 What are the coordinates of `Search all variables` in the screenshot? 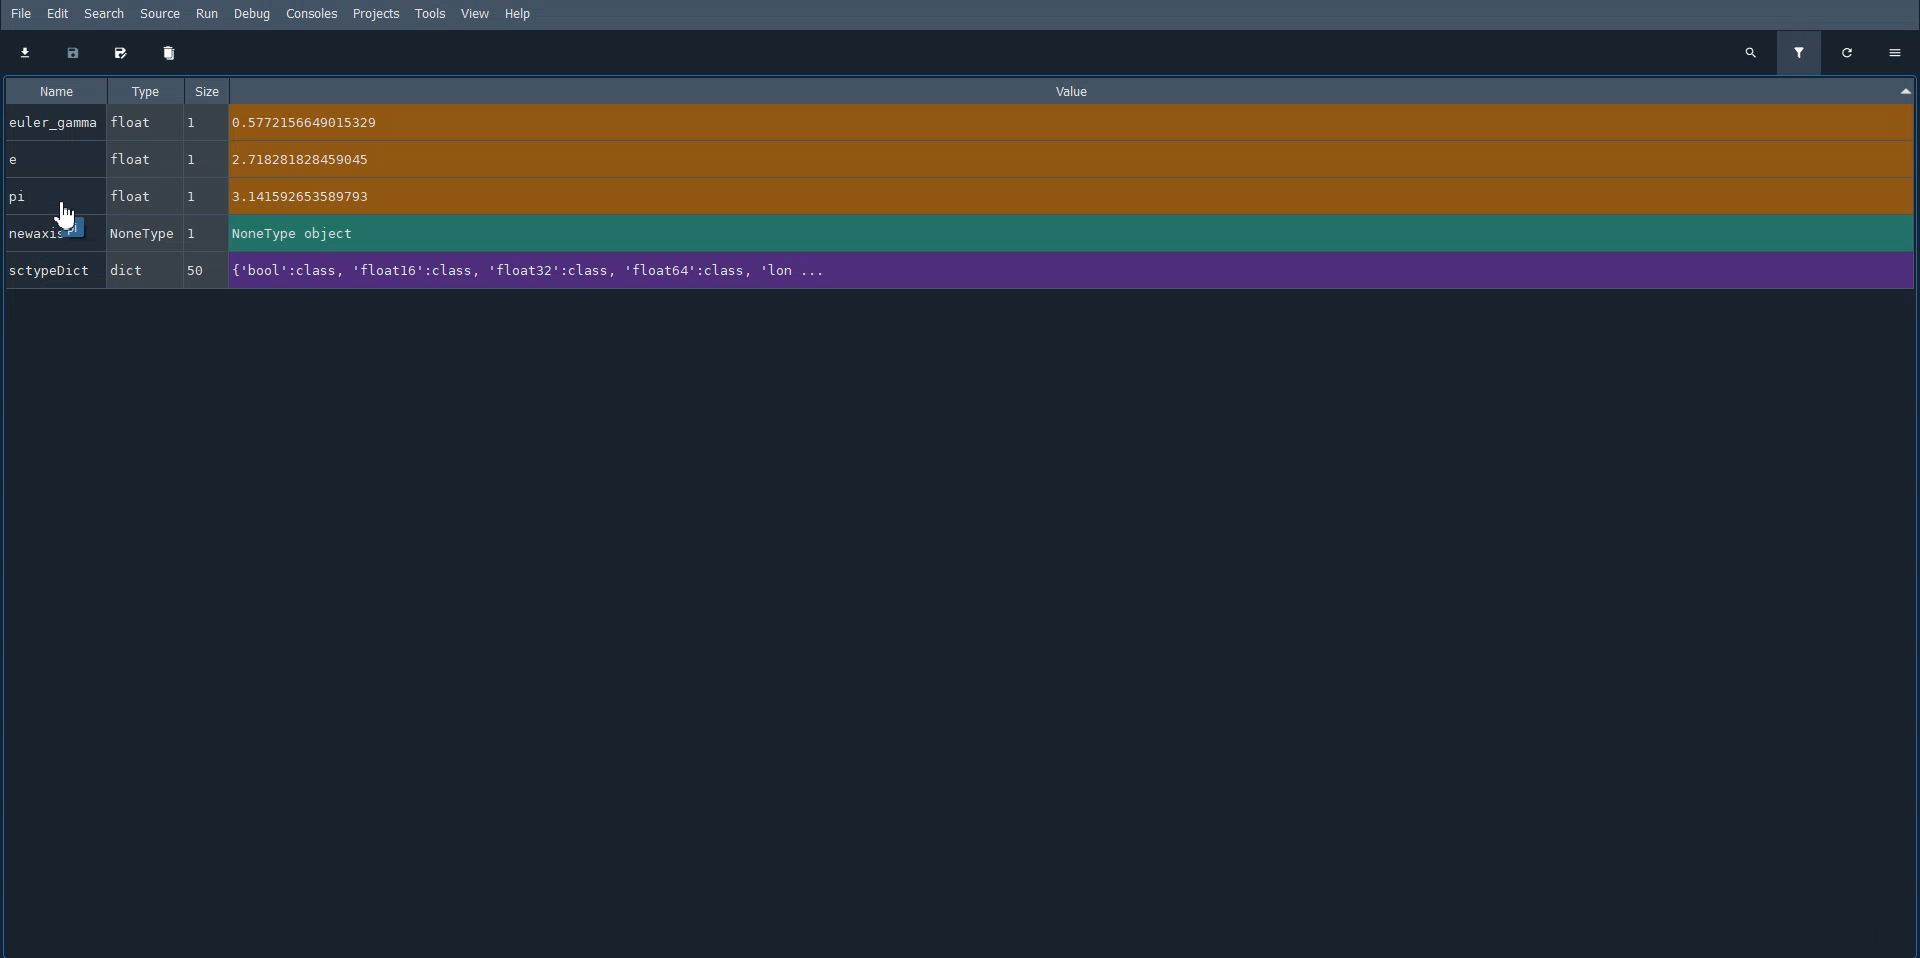 It's located at (1751, 52).